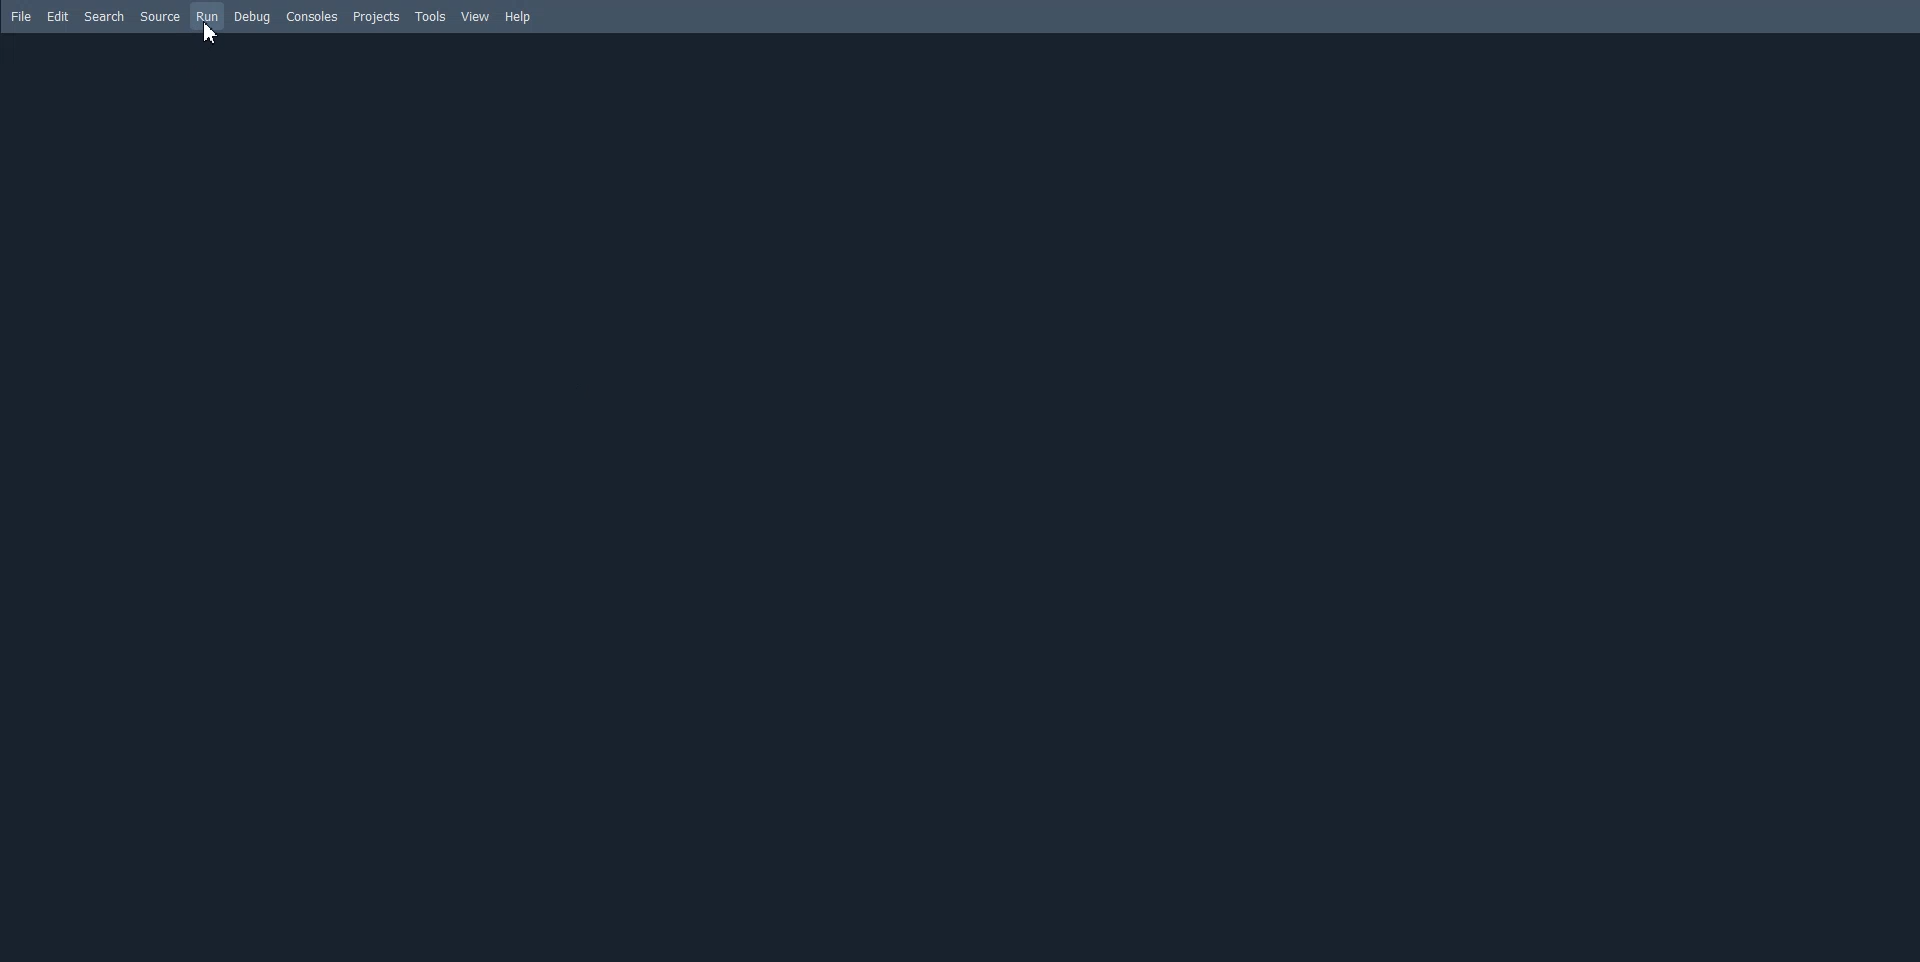  I want to click on Debug, so click(254, 17).